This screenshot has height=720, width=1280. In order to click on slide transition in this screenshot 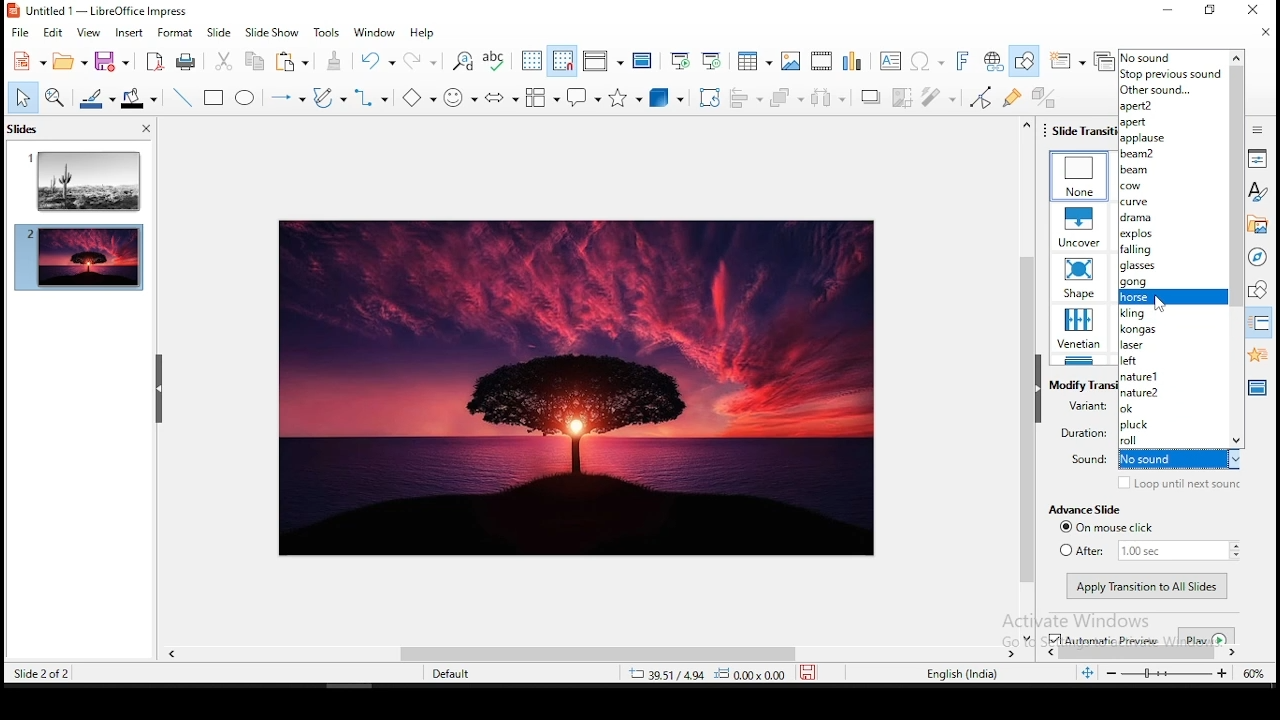, I will do `click(1259, 326)`.